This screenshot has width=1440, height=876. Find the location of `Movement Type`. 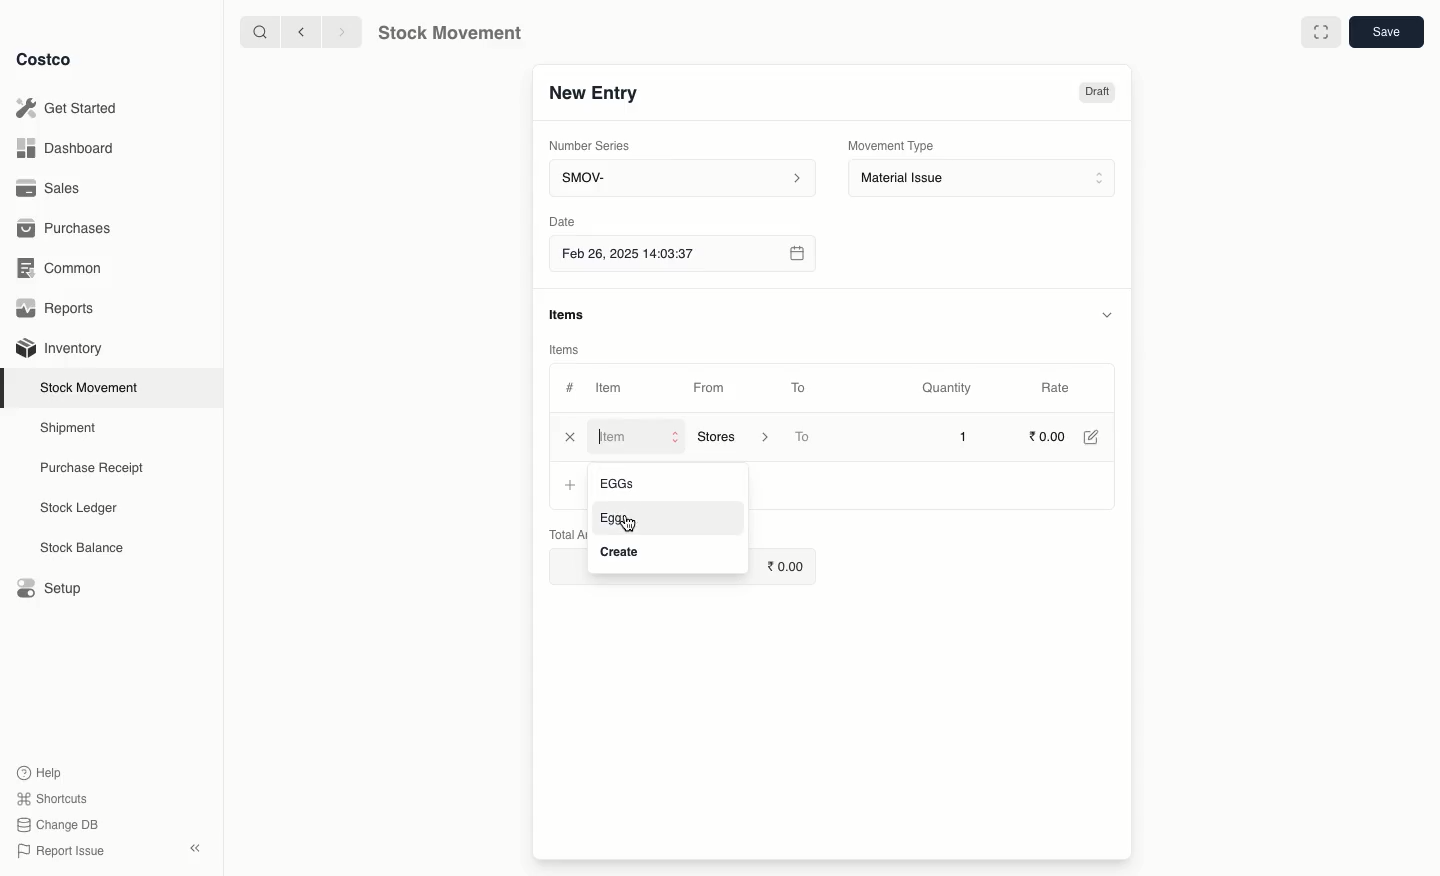

Movement Type is located at coordinates (892, 145).